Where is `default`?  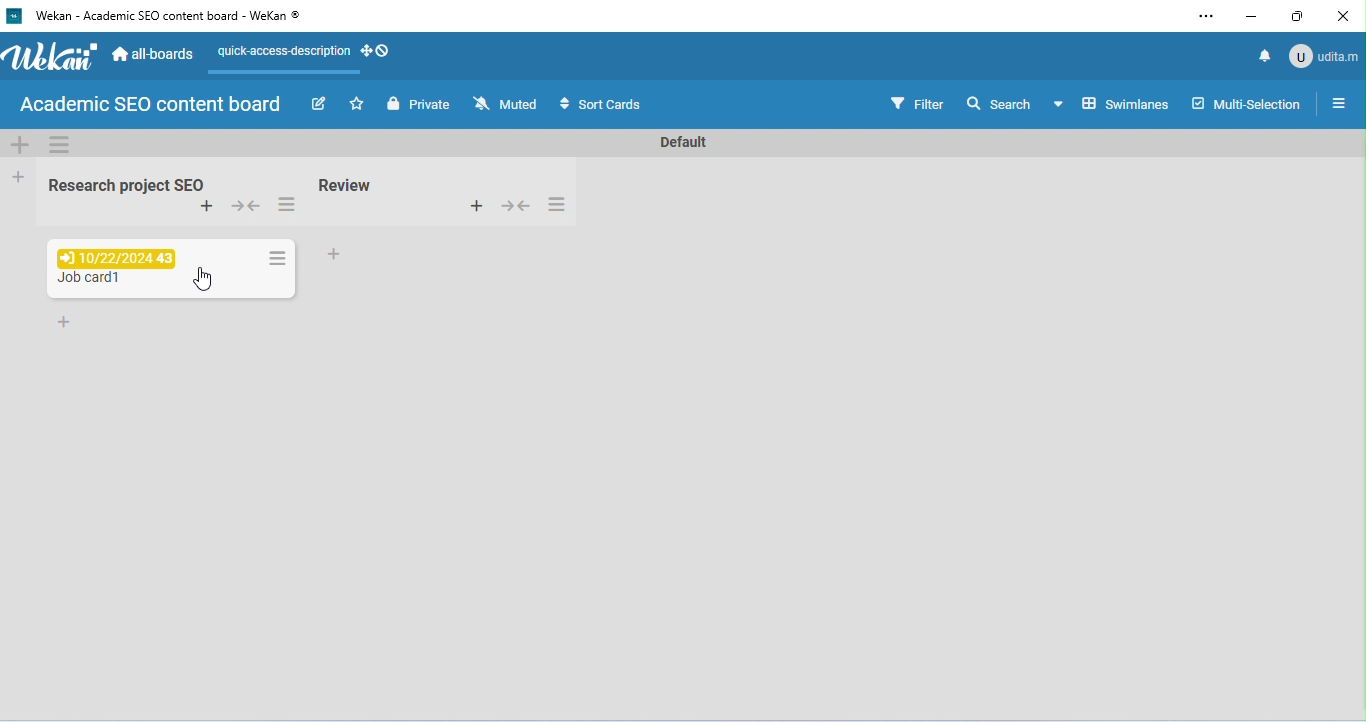
default is located at coordinates (680, 143).